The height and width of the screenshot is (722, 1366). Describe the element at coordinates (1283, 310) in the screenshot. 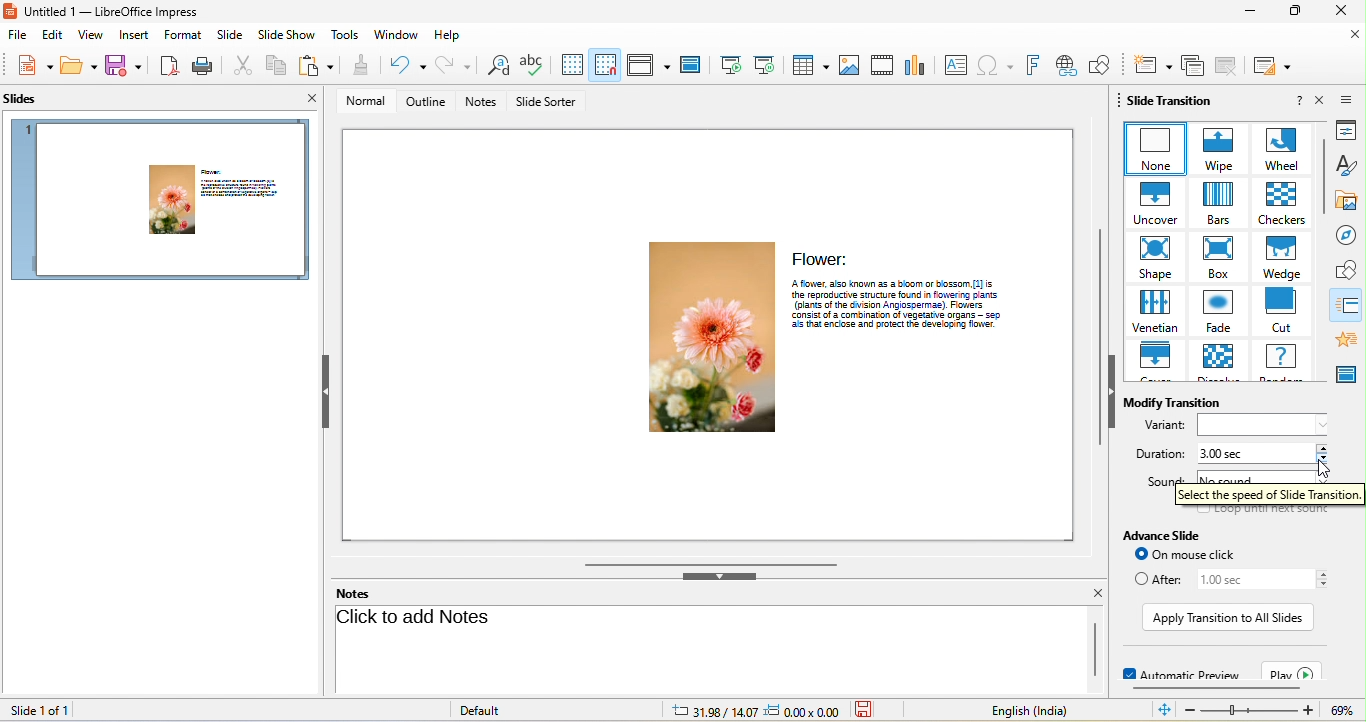

I see `cut` at that location.